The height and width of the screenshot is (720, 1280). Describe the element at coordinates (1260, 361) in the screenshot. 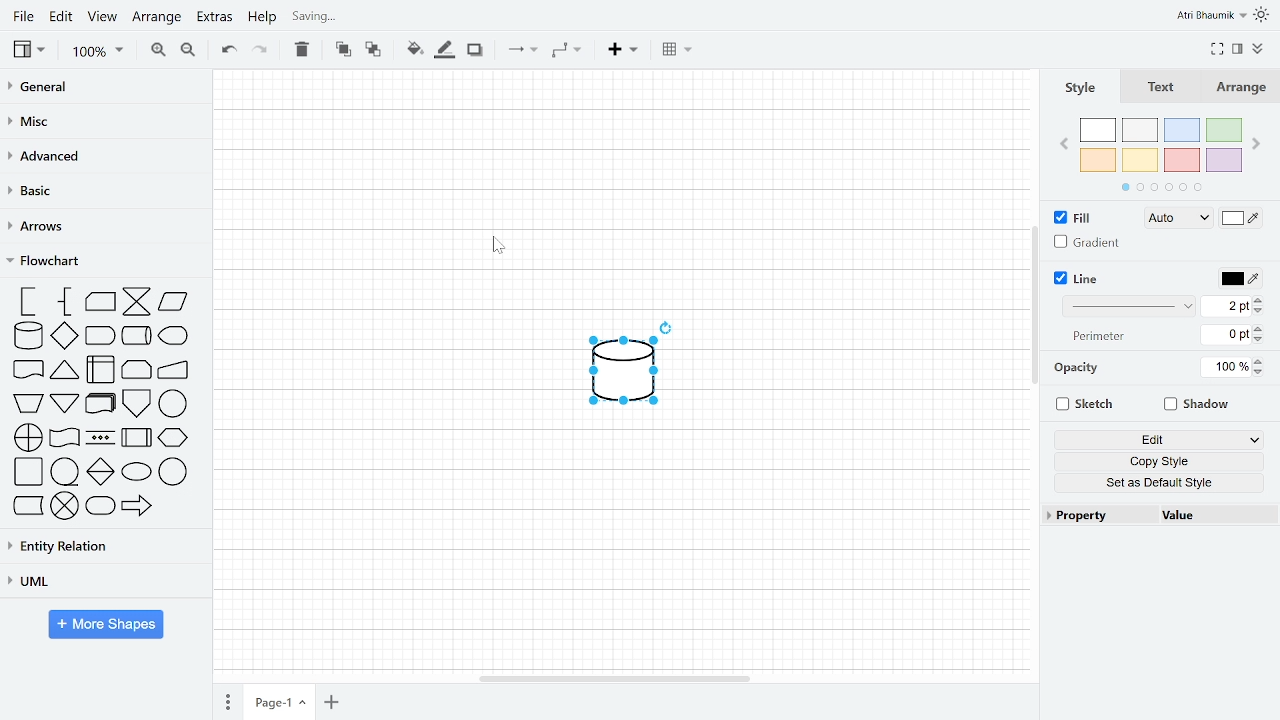

I see `Increase opacity` at that location.